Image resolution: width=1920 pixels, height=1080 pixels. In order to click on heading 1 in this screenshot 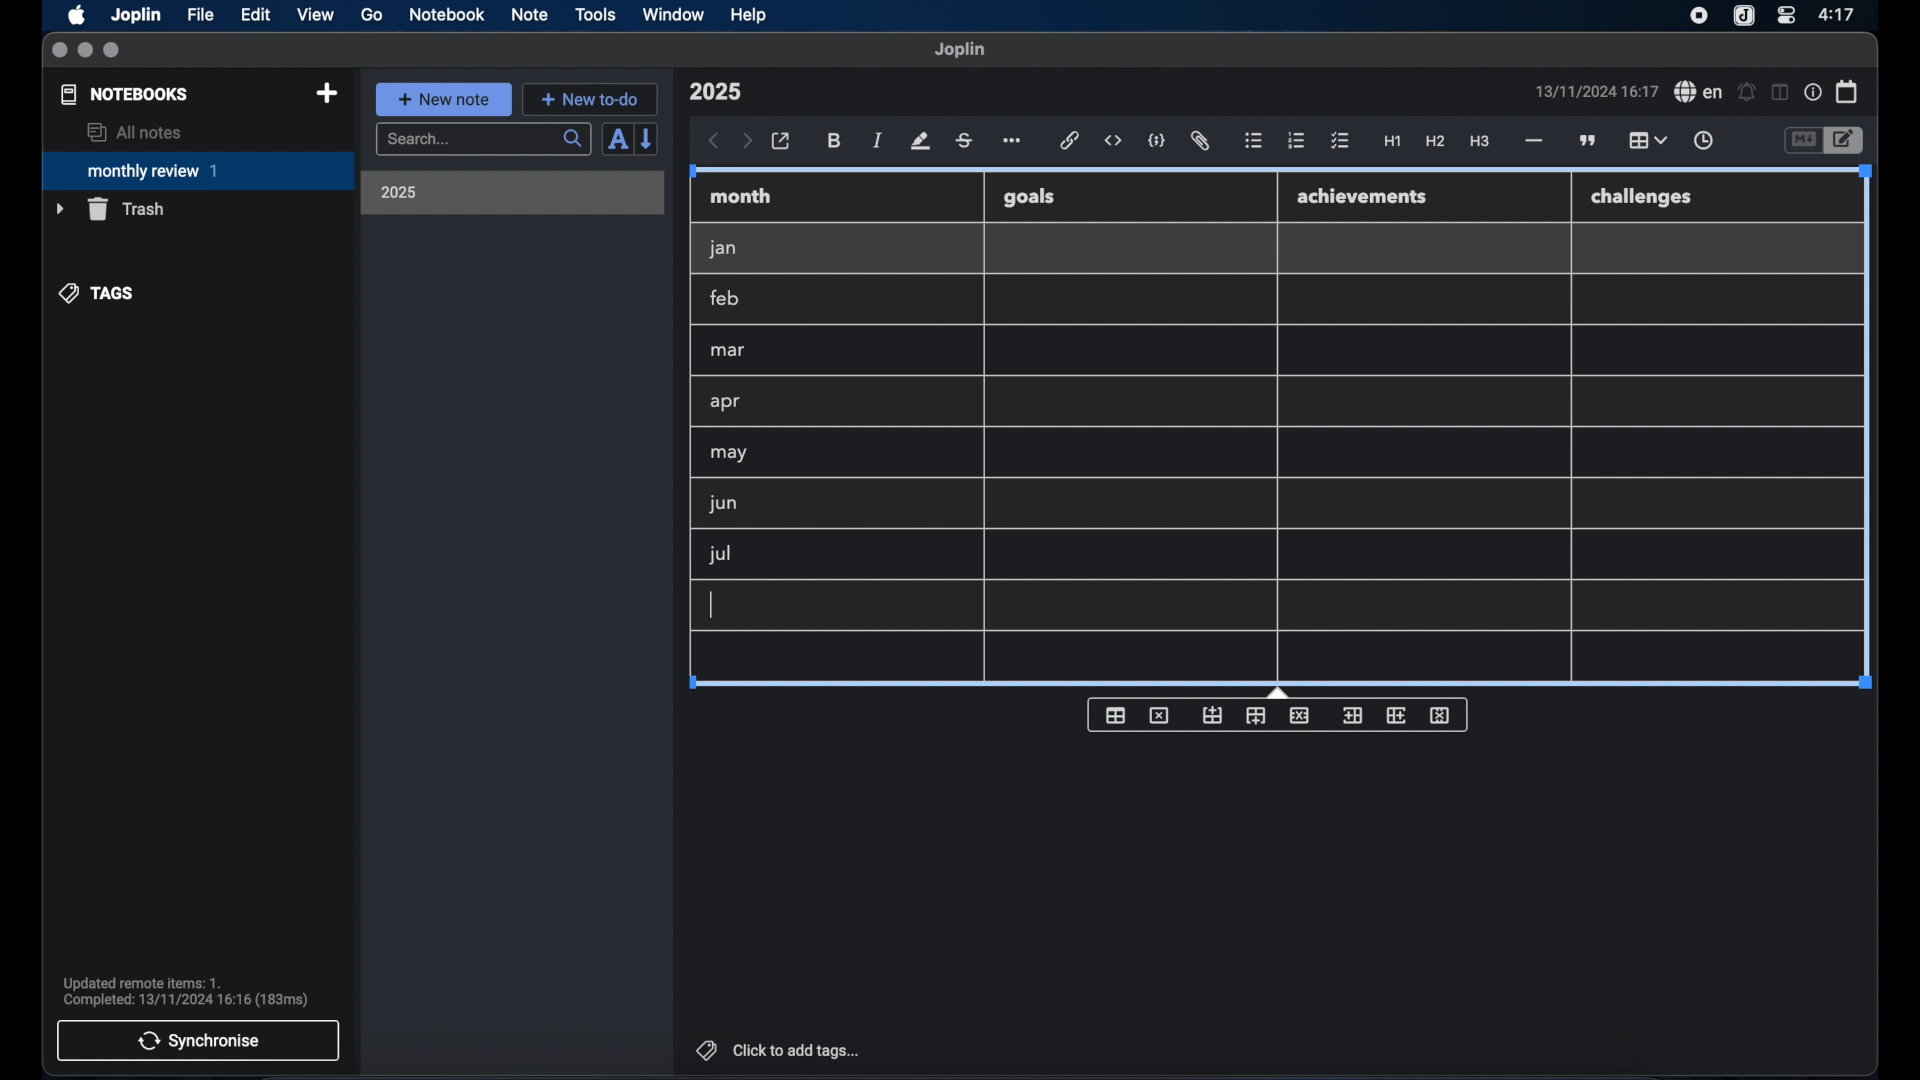, I will do `click(1393, 142)`.